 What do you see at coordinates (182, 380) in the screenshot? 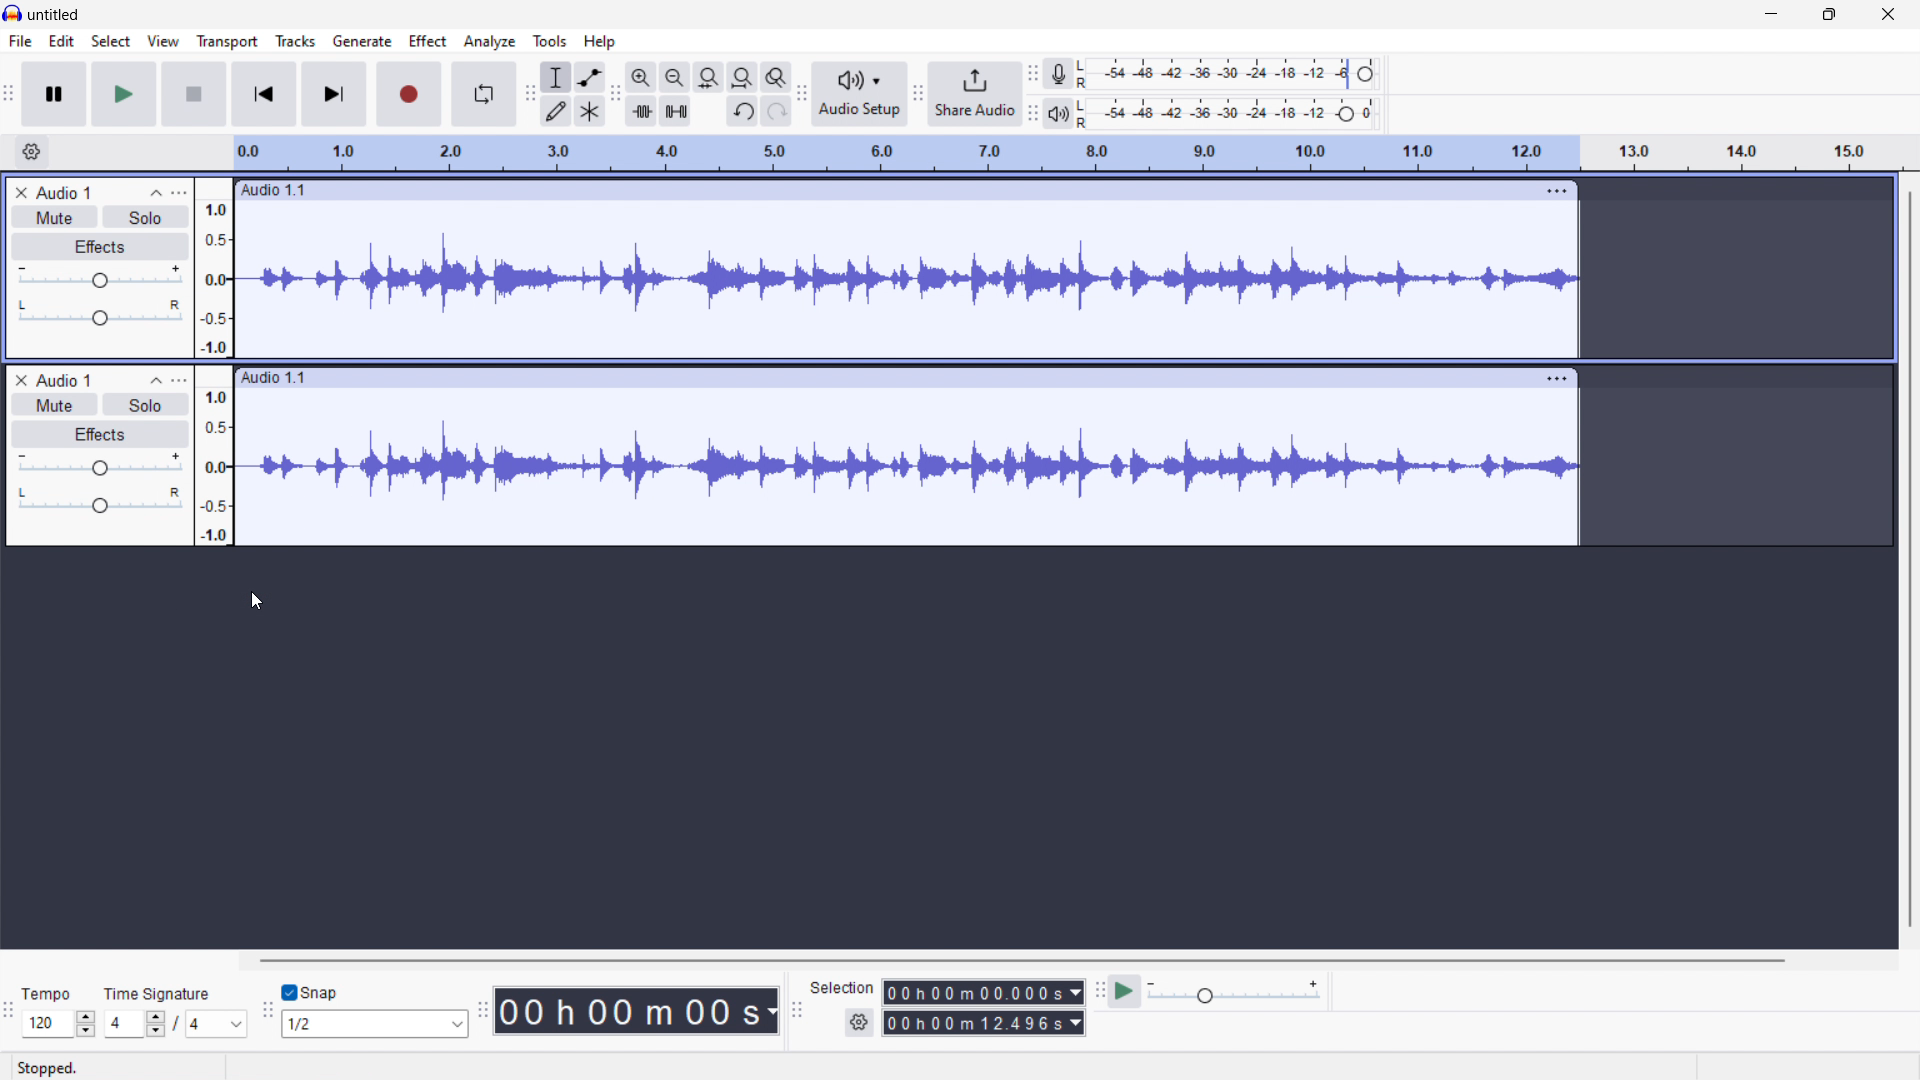
I see `track control panel menu` at bounding box center [182, 380].